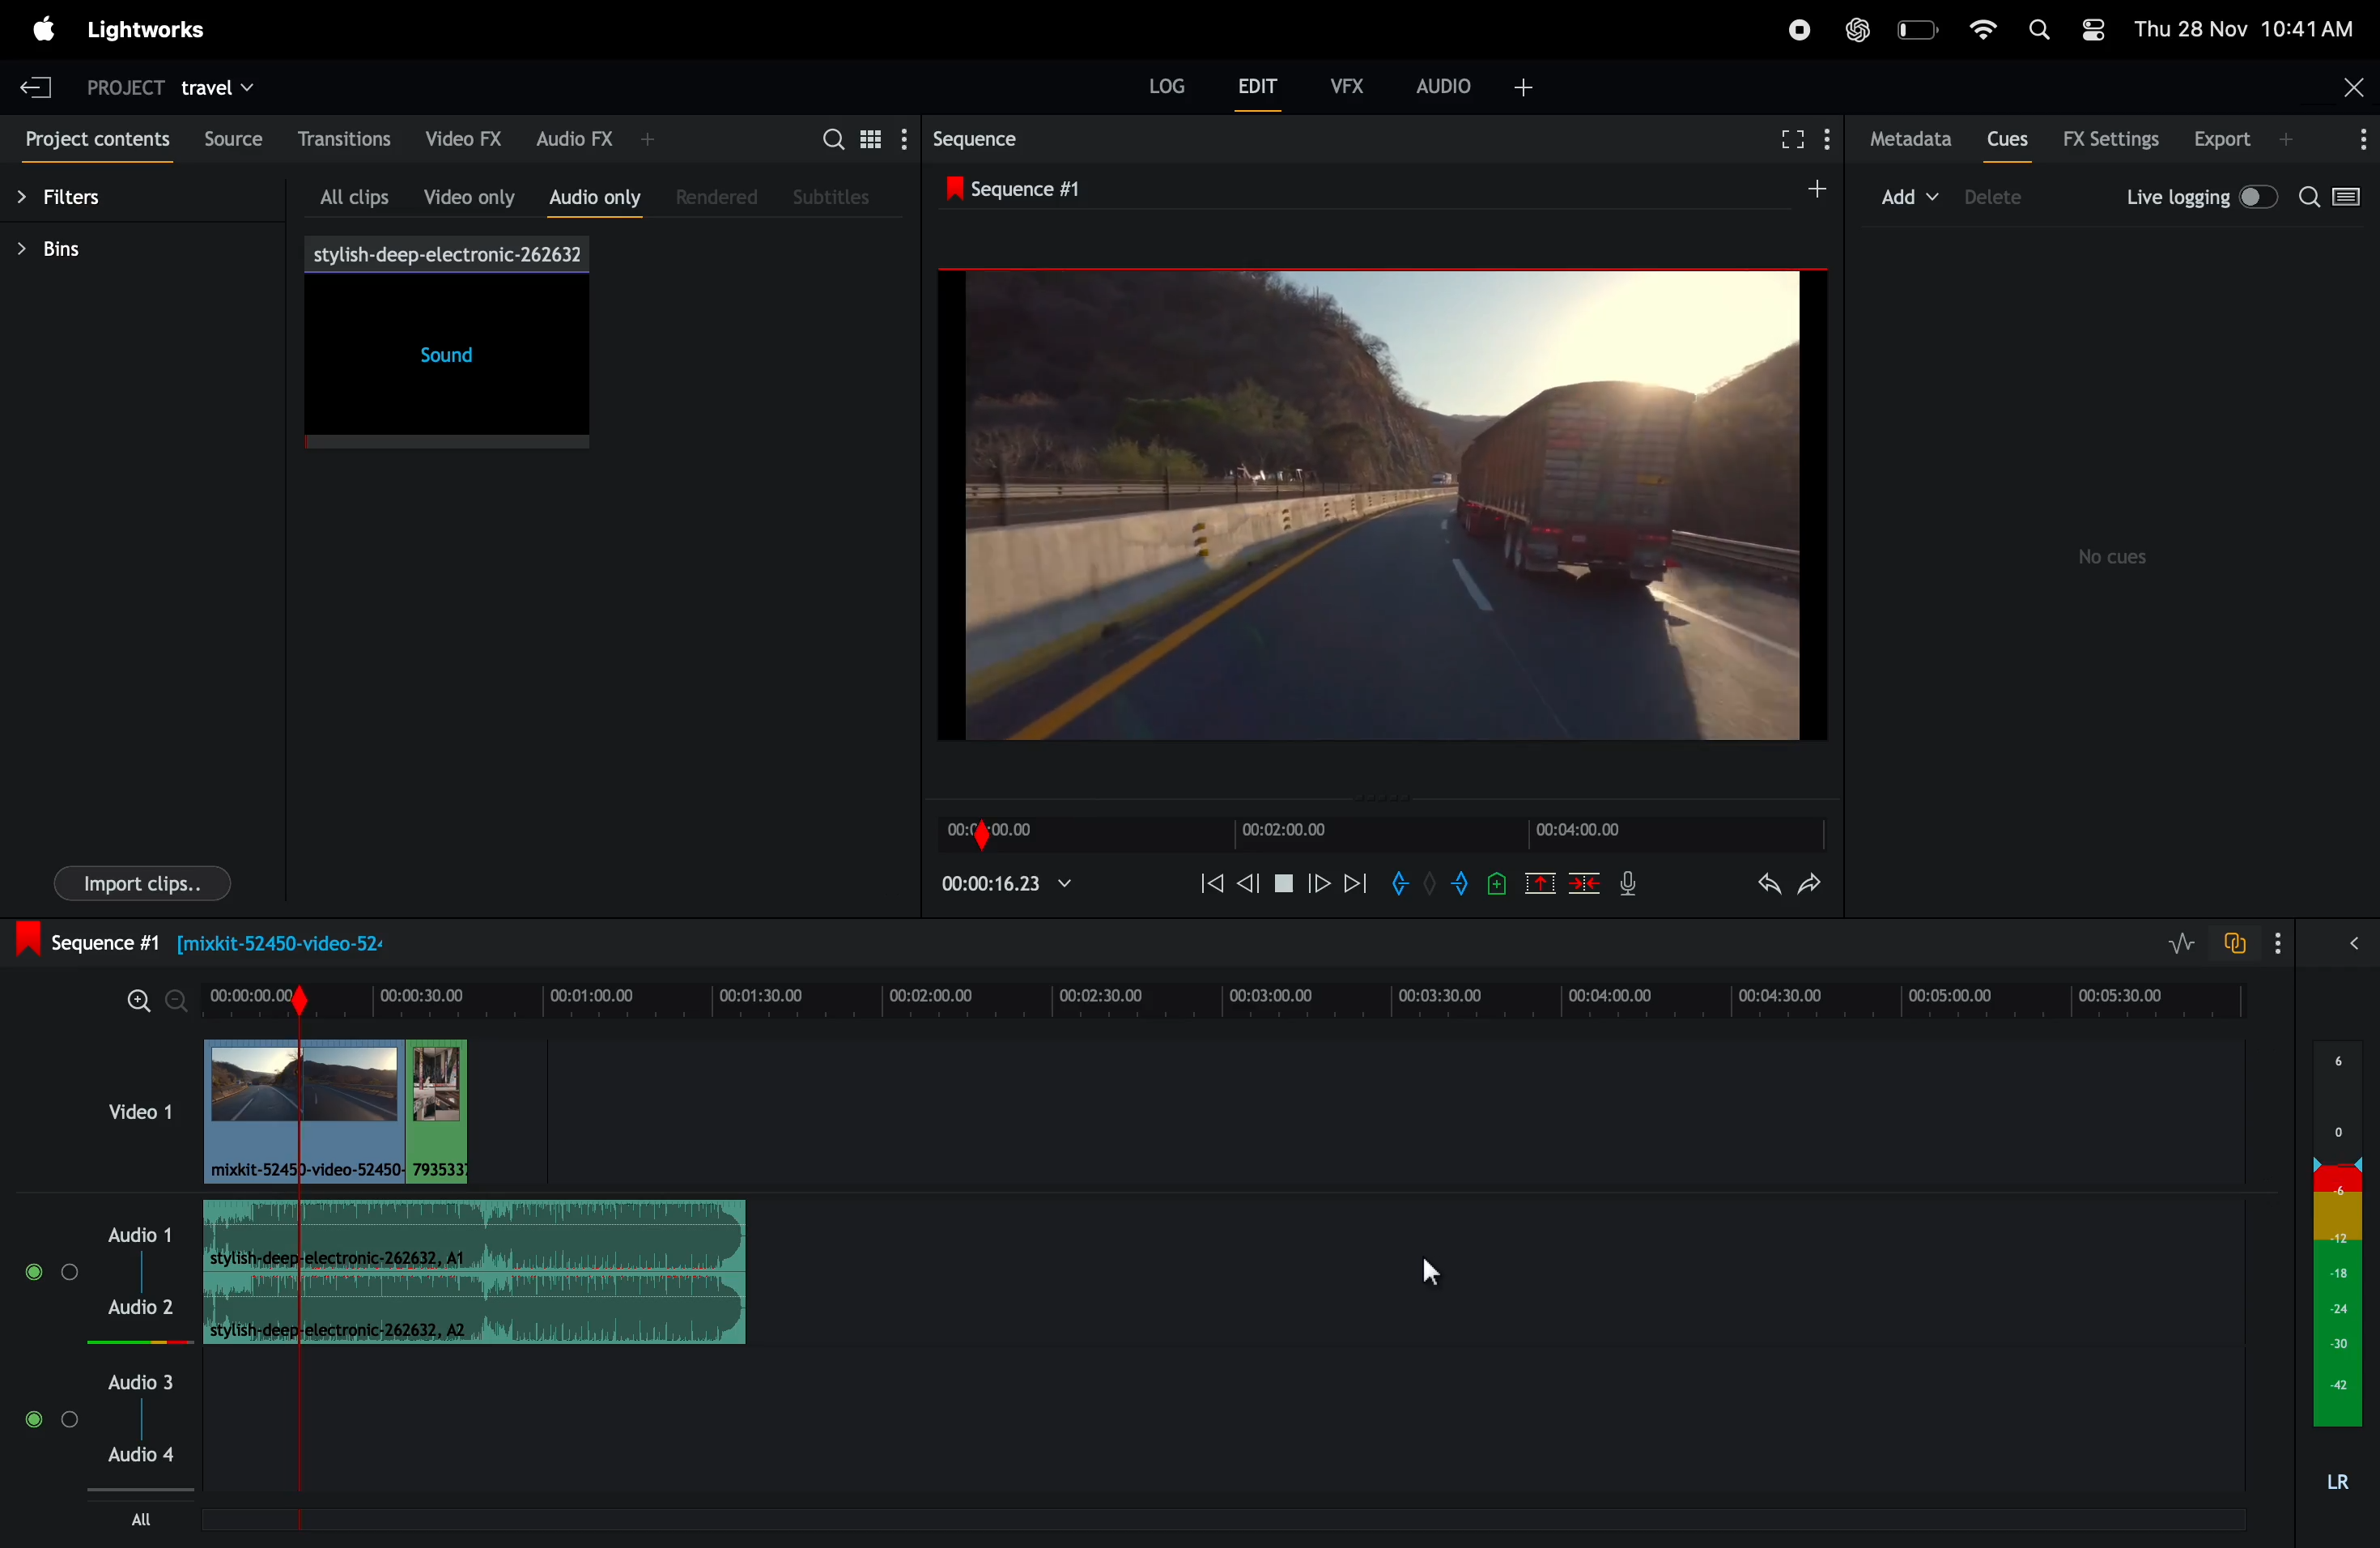 Image resolution: width=2380 pixels, height=1548 pixels. I want to click on rendered, so click(713, 197).